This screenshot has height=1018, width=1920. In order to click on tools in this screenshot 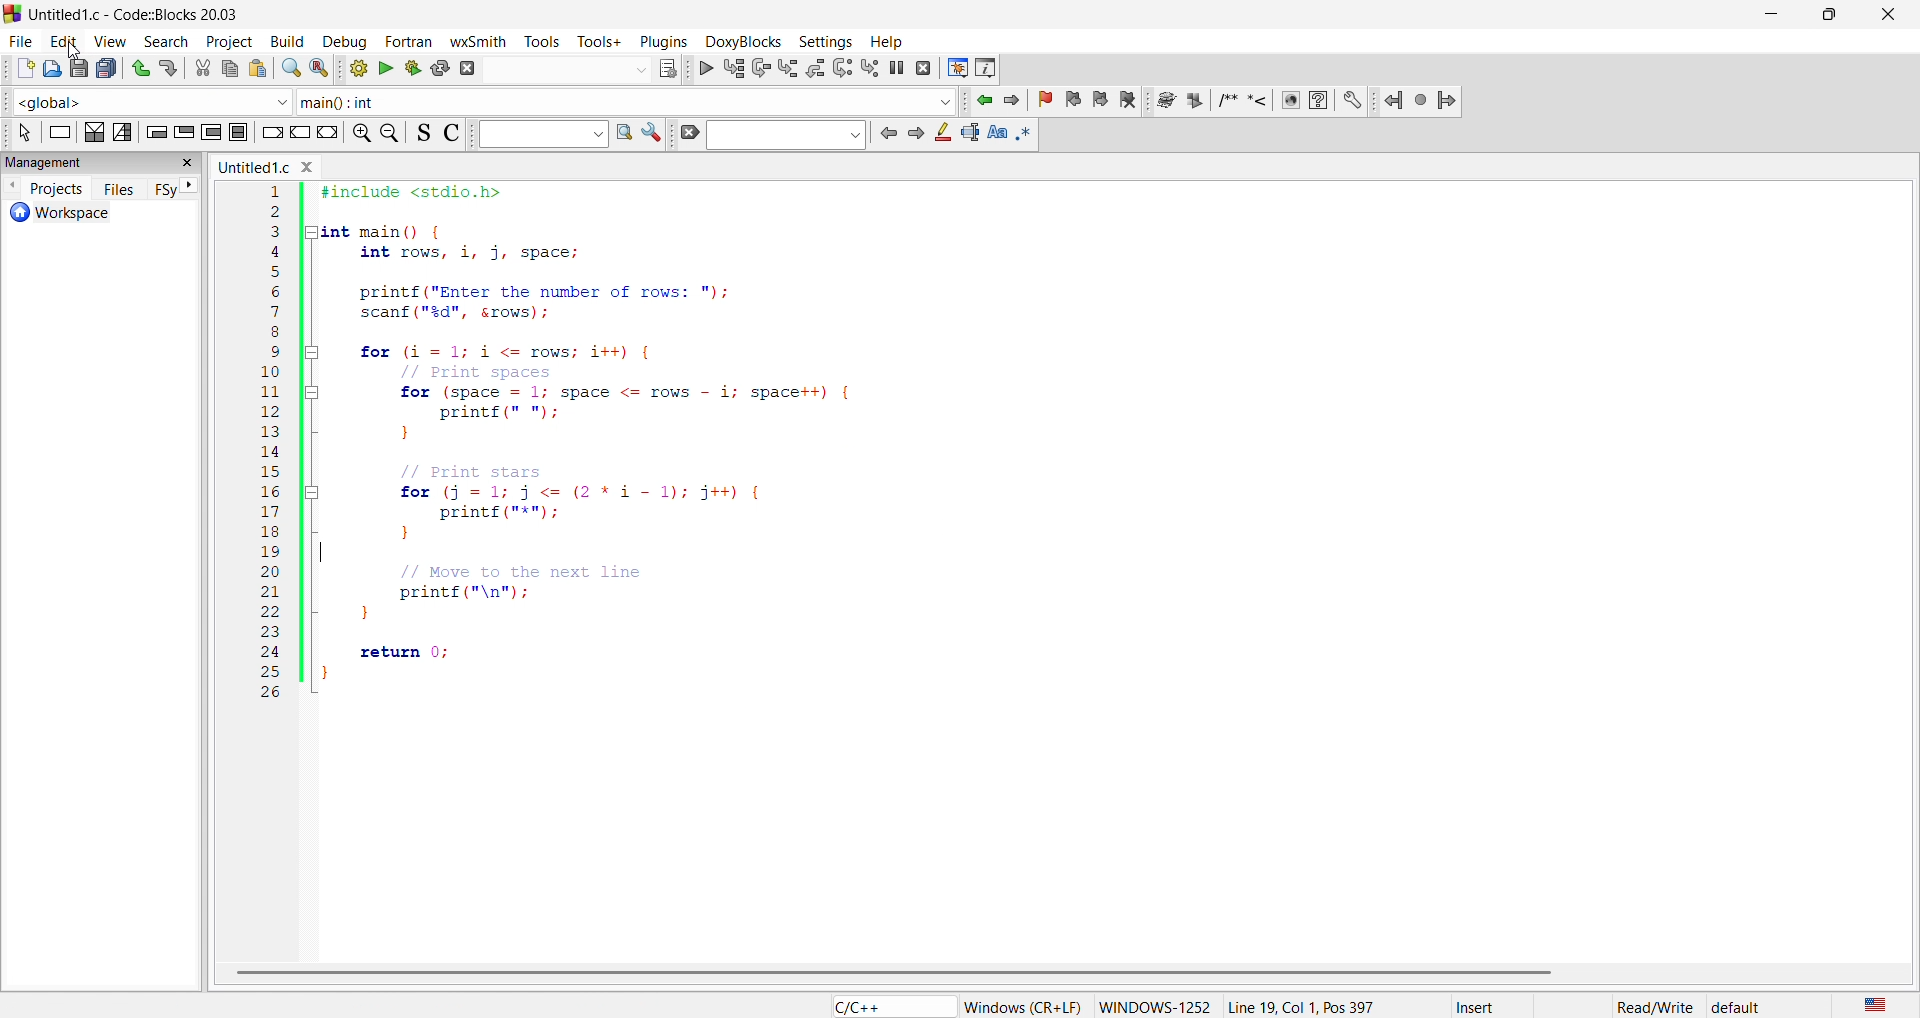, I will do `click(546, 41)`.